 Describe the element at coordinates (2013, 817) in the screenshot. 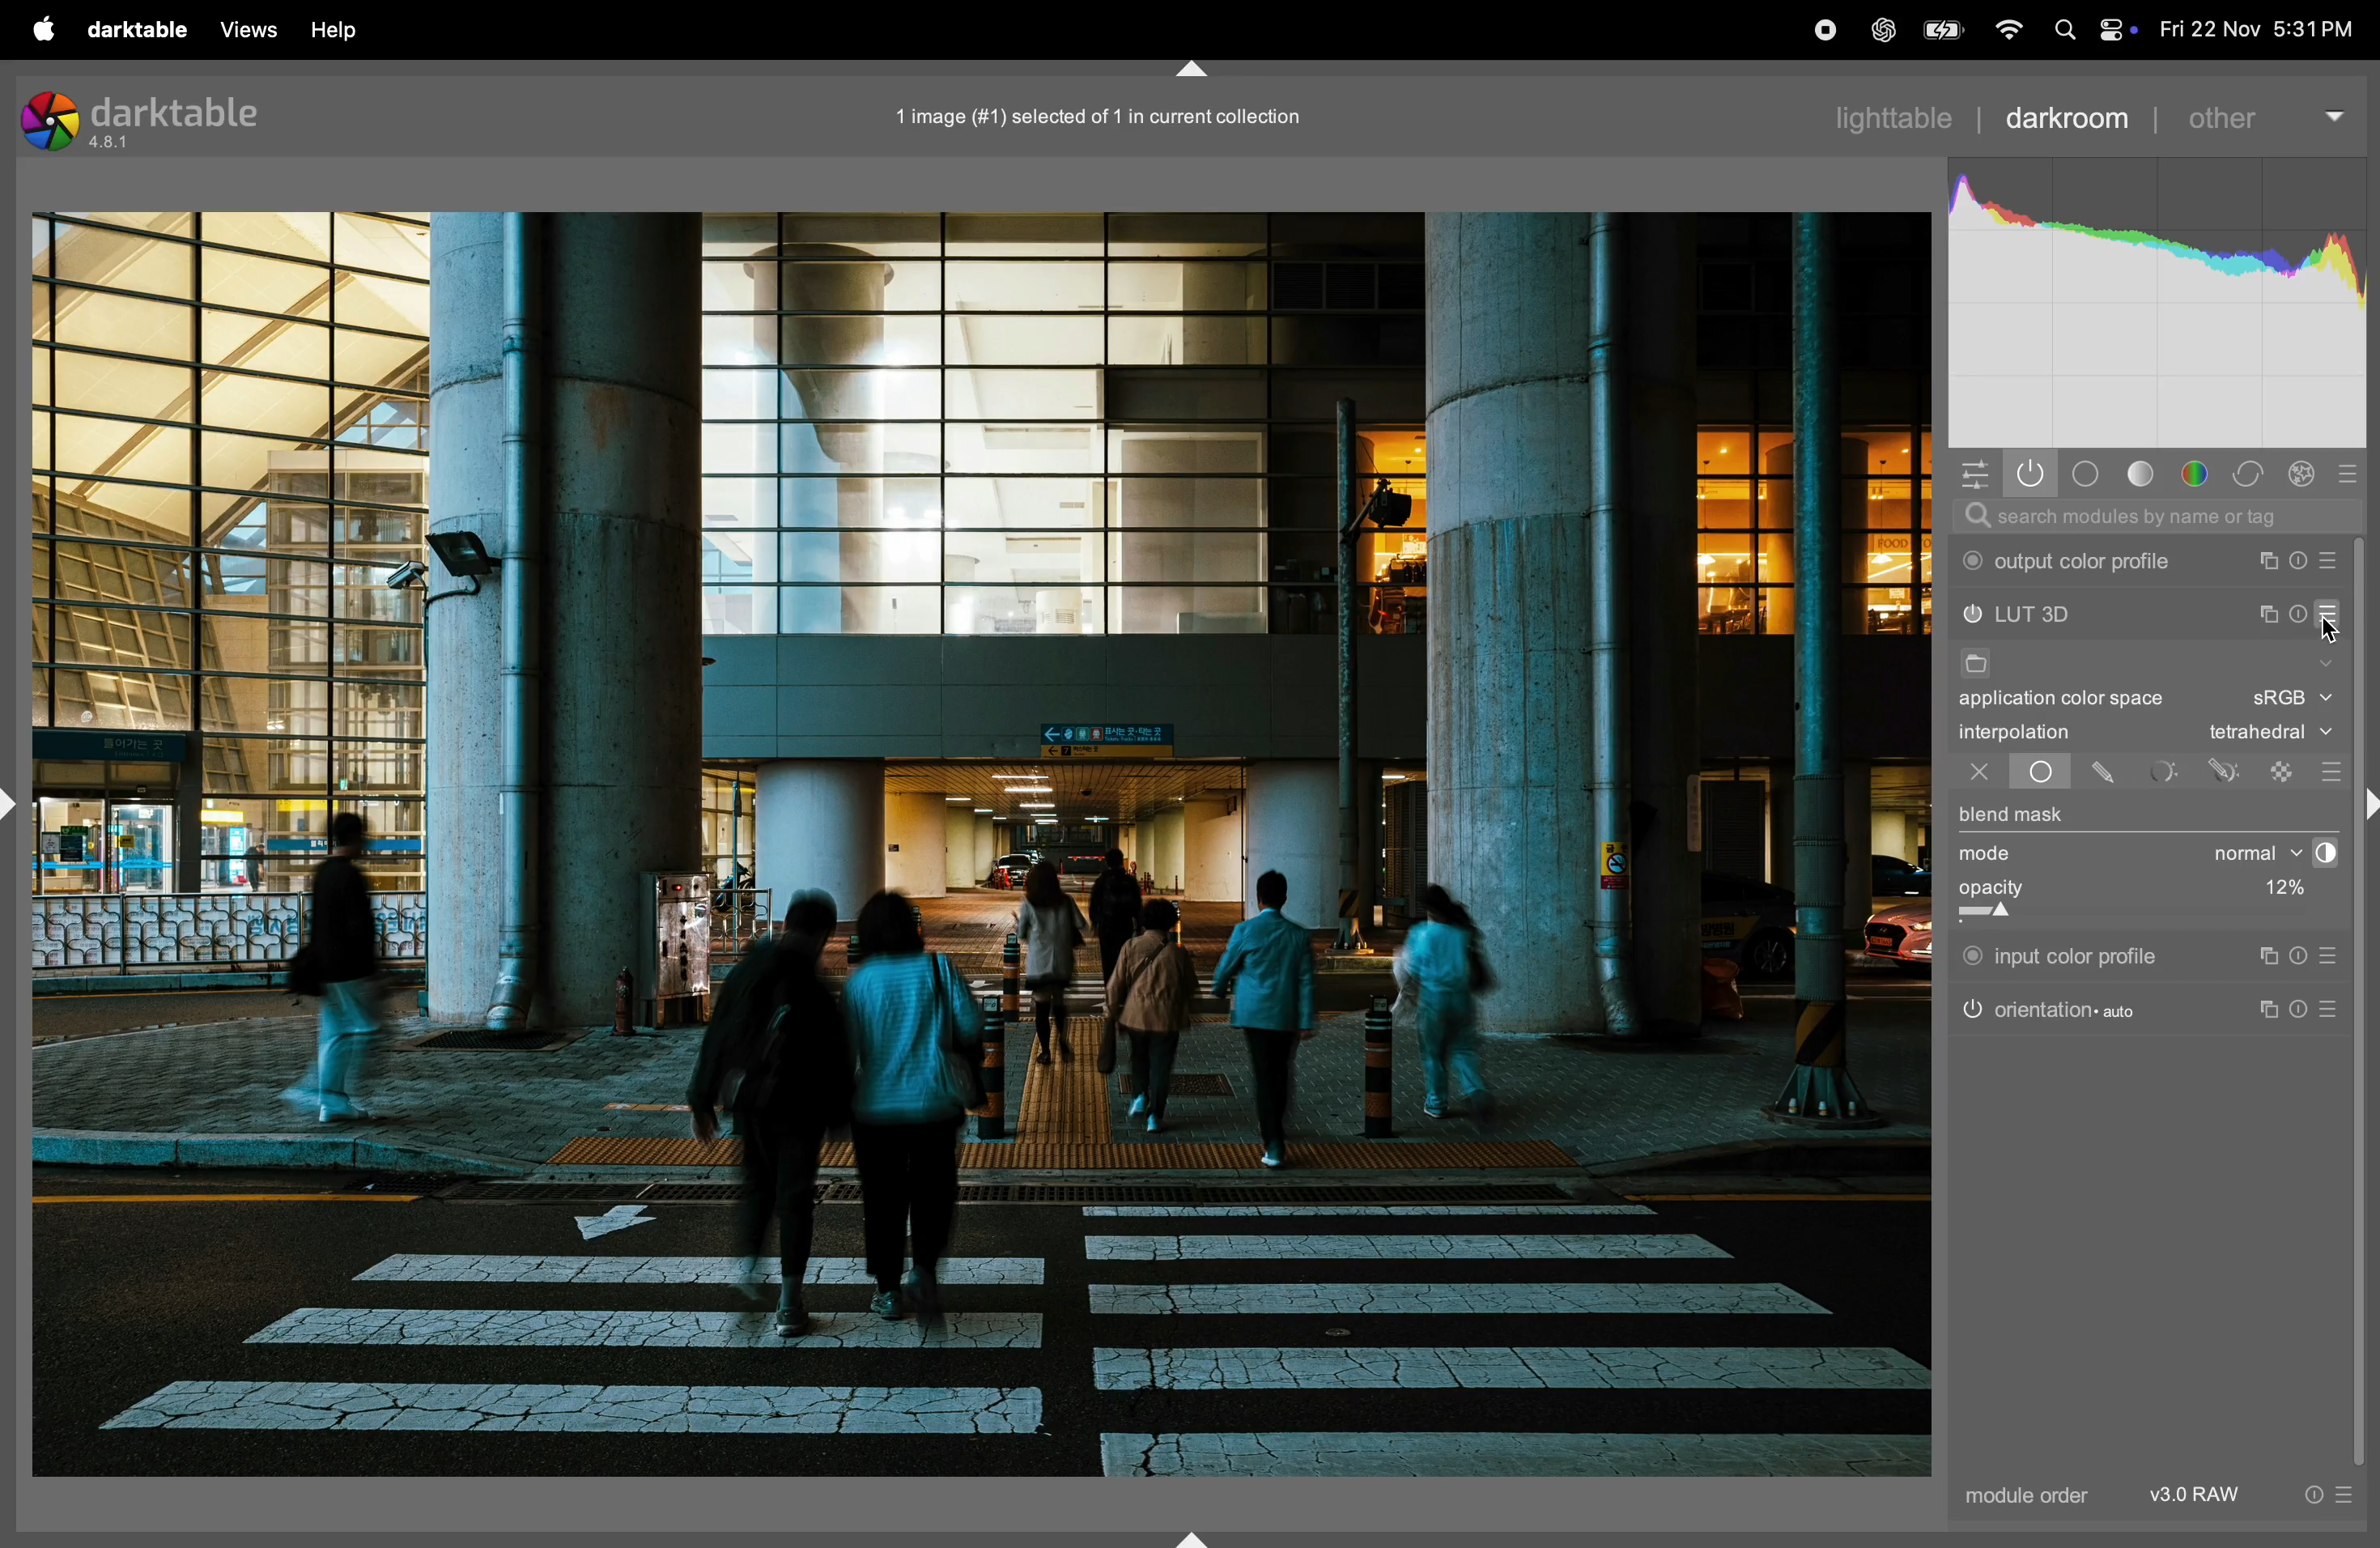

I see `blend mask` at that location.